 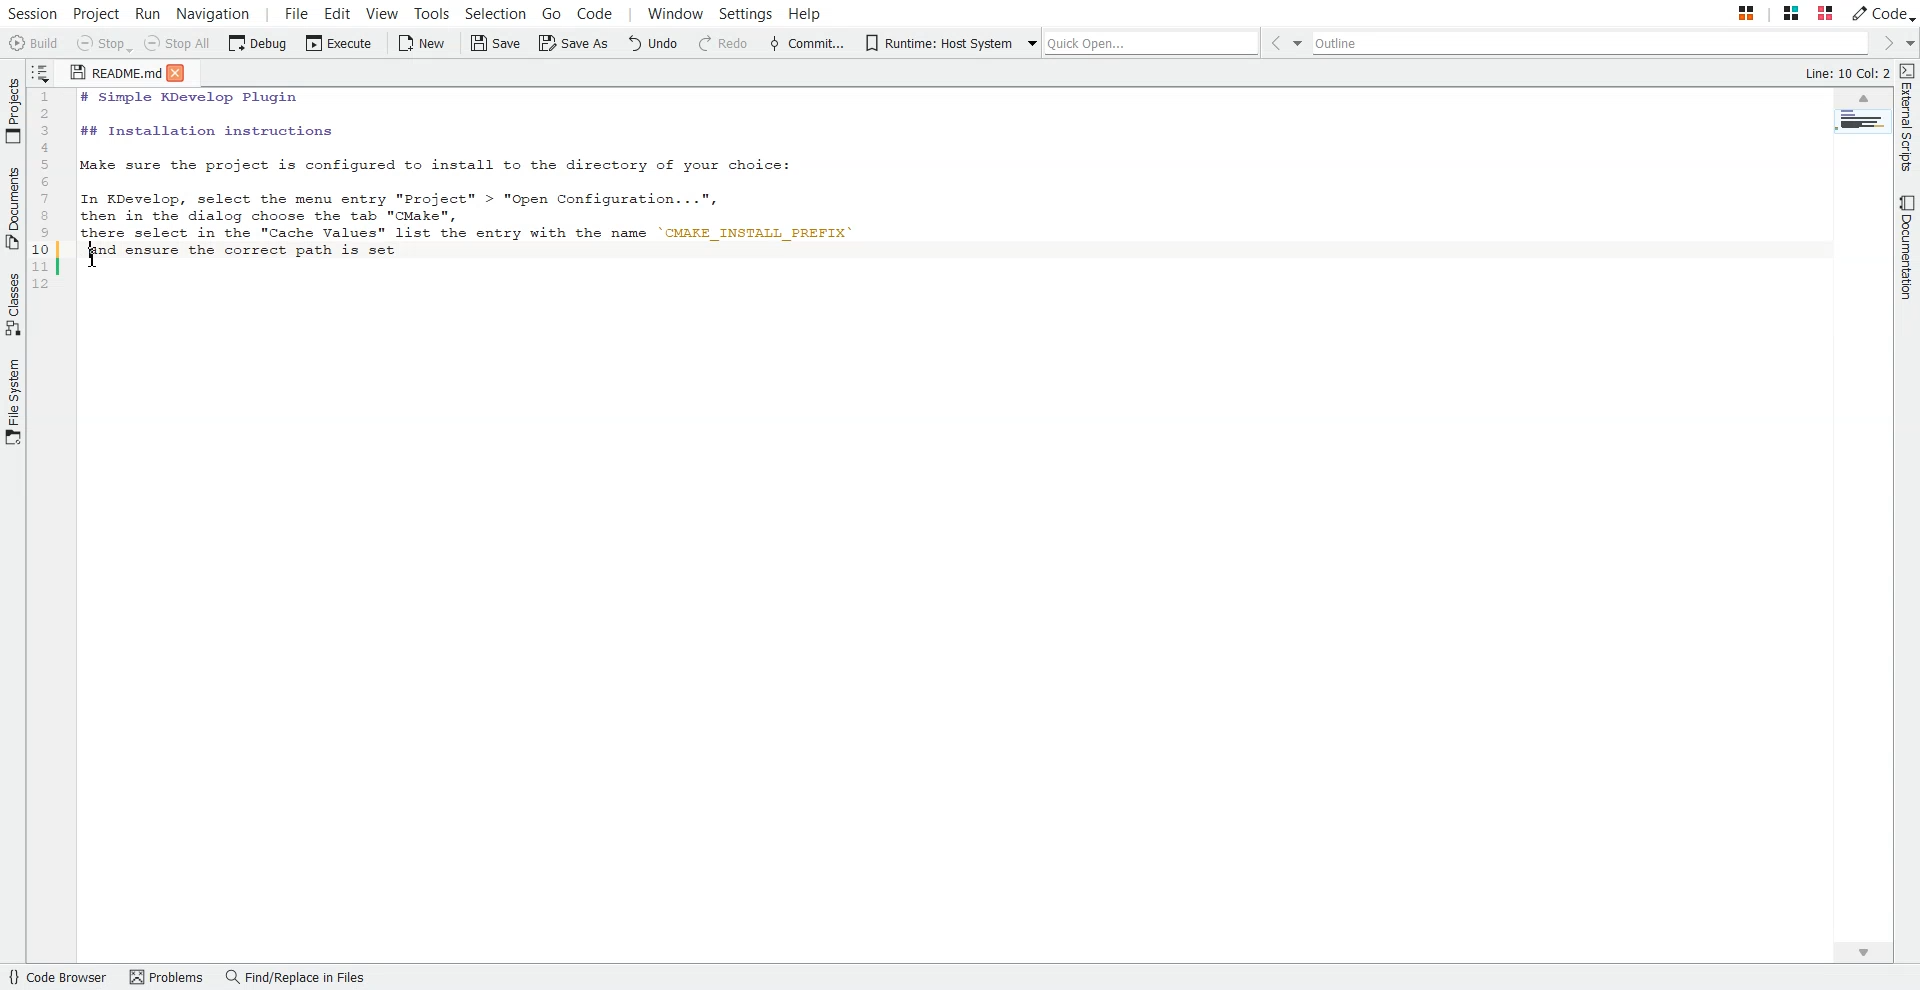 I want to click on Scroll up, so click(x=1862, y=97).